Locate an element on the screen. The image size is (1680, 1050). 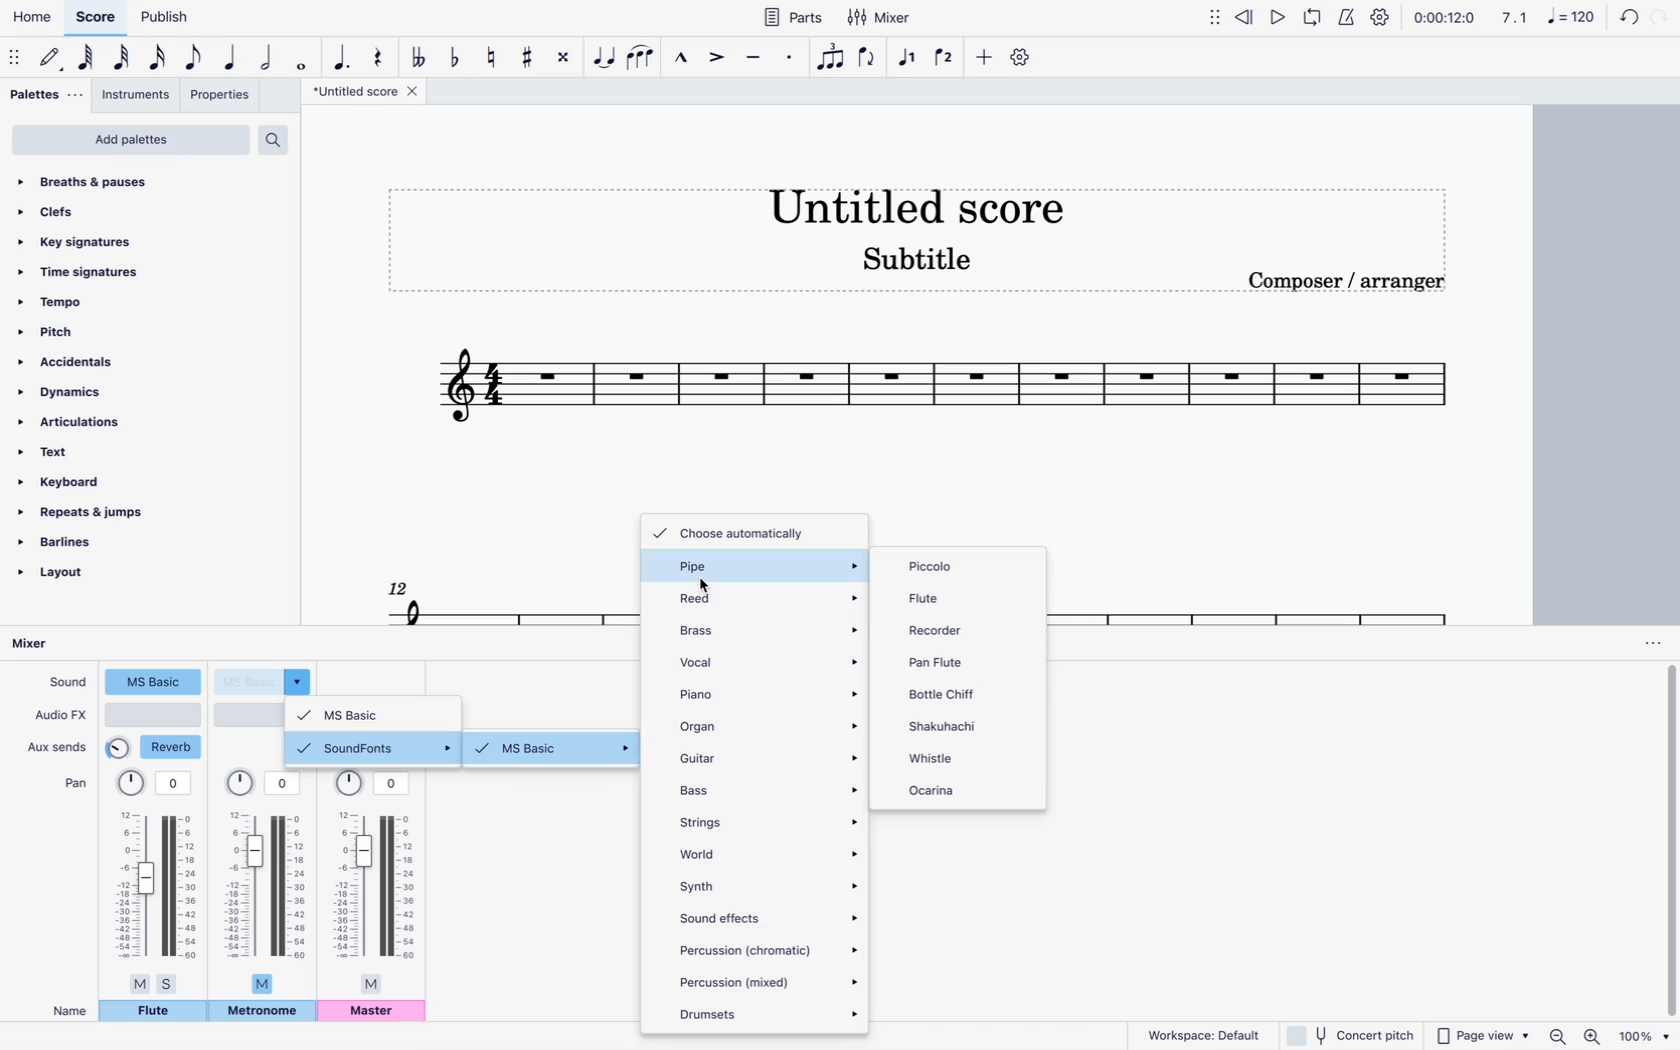
reed is located at coordinates (767, 598).